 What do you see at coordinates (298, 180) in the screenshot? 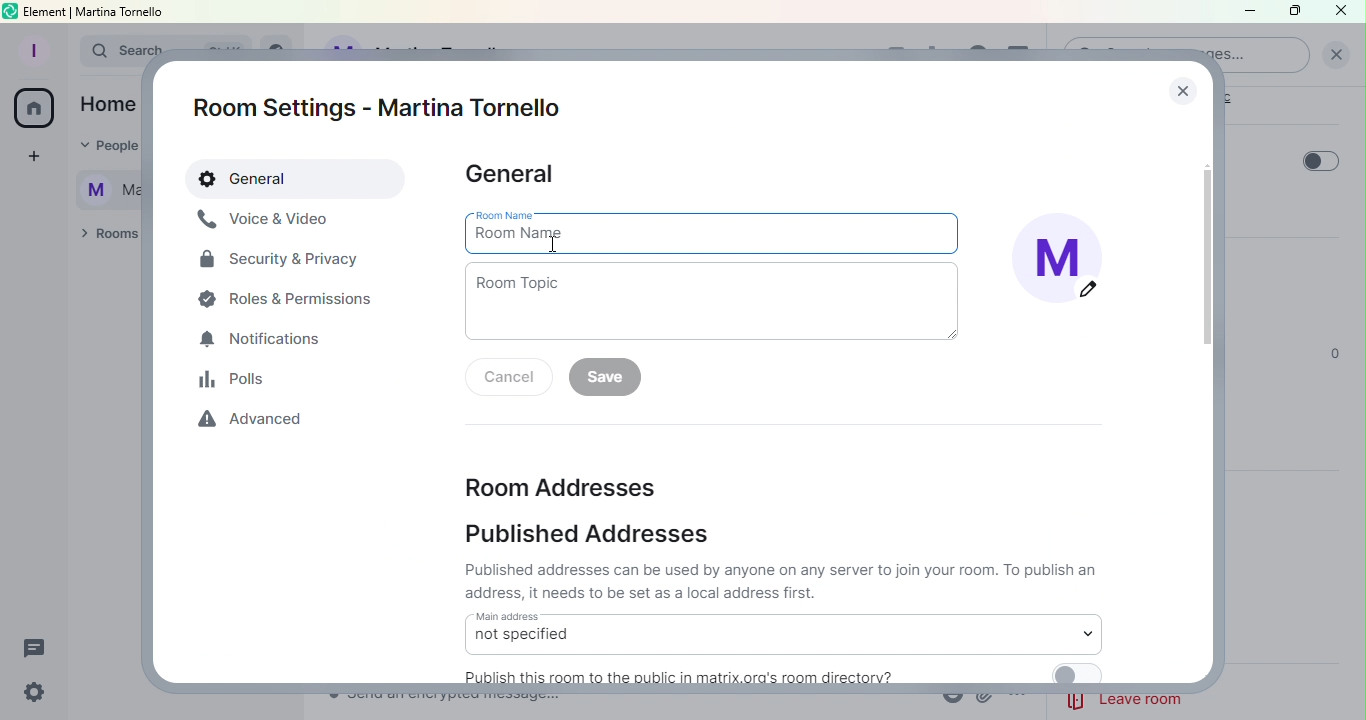
I see `General` at bounding box center [298, 180].